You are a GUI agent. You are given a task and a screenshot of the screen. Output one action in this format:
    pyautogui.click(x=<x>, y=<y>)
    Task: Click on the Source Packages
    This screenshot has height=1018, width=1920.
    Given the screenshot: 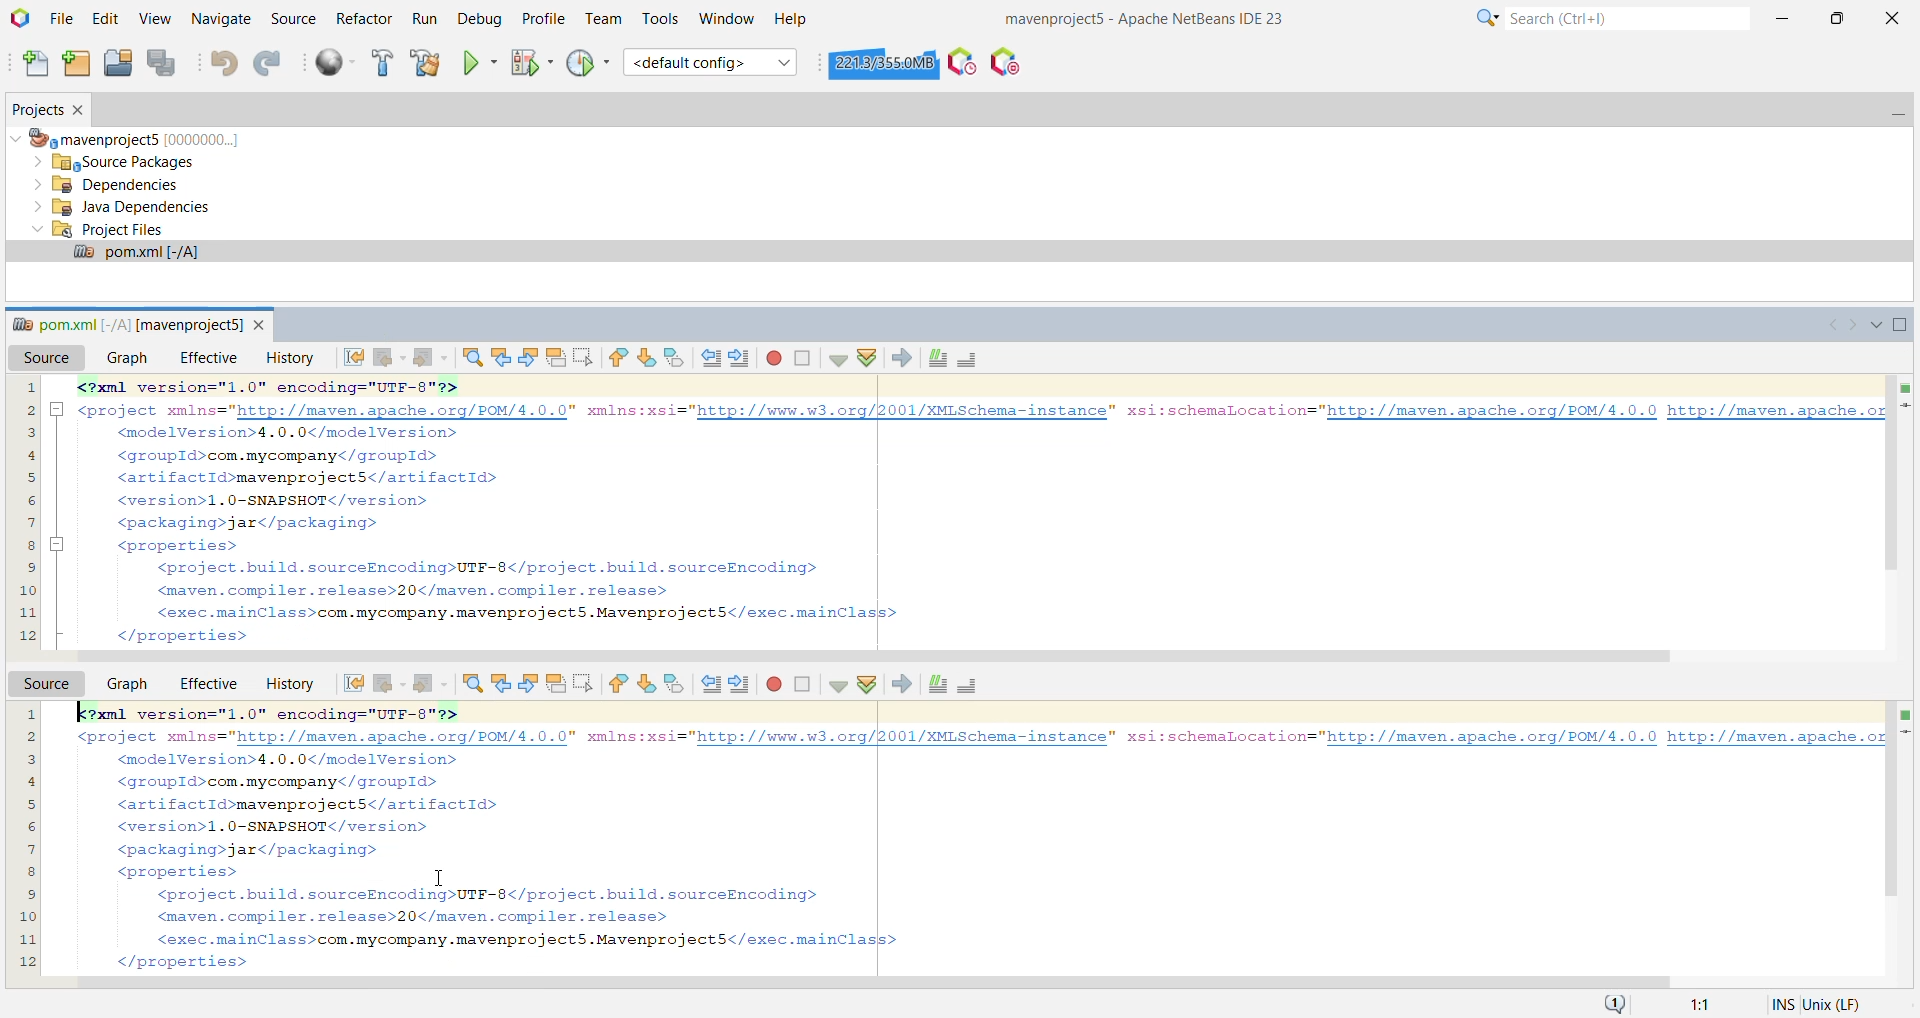 What is the action you would take?
    pyautogui.click(x=125, y=162)
    